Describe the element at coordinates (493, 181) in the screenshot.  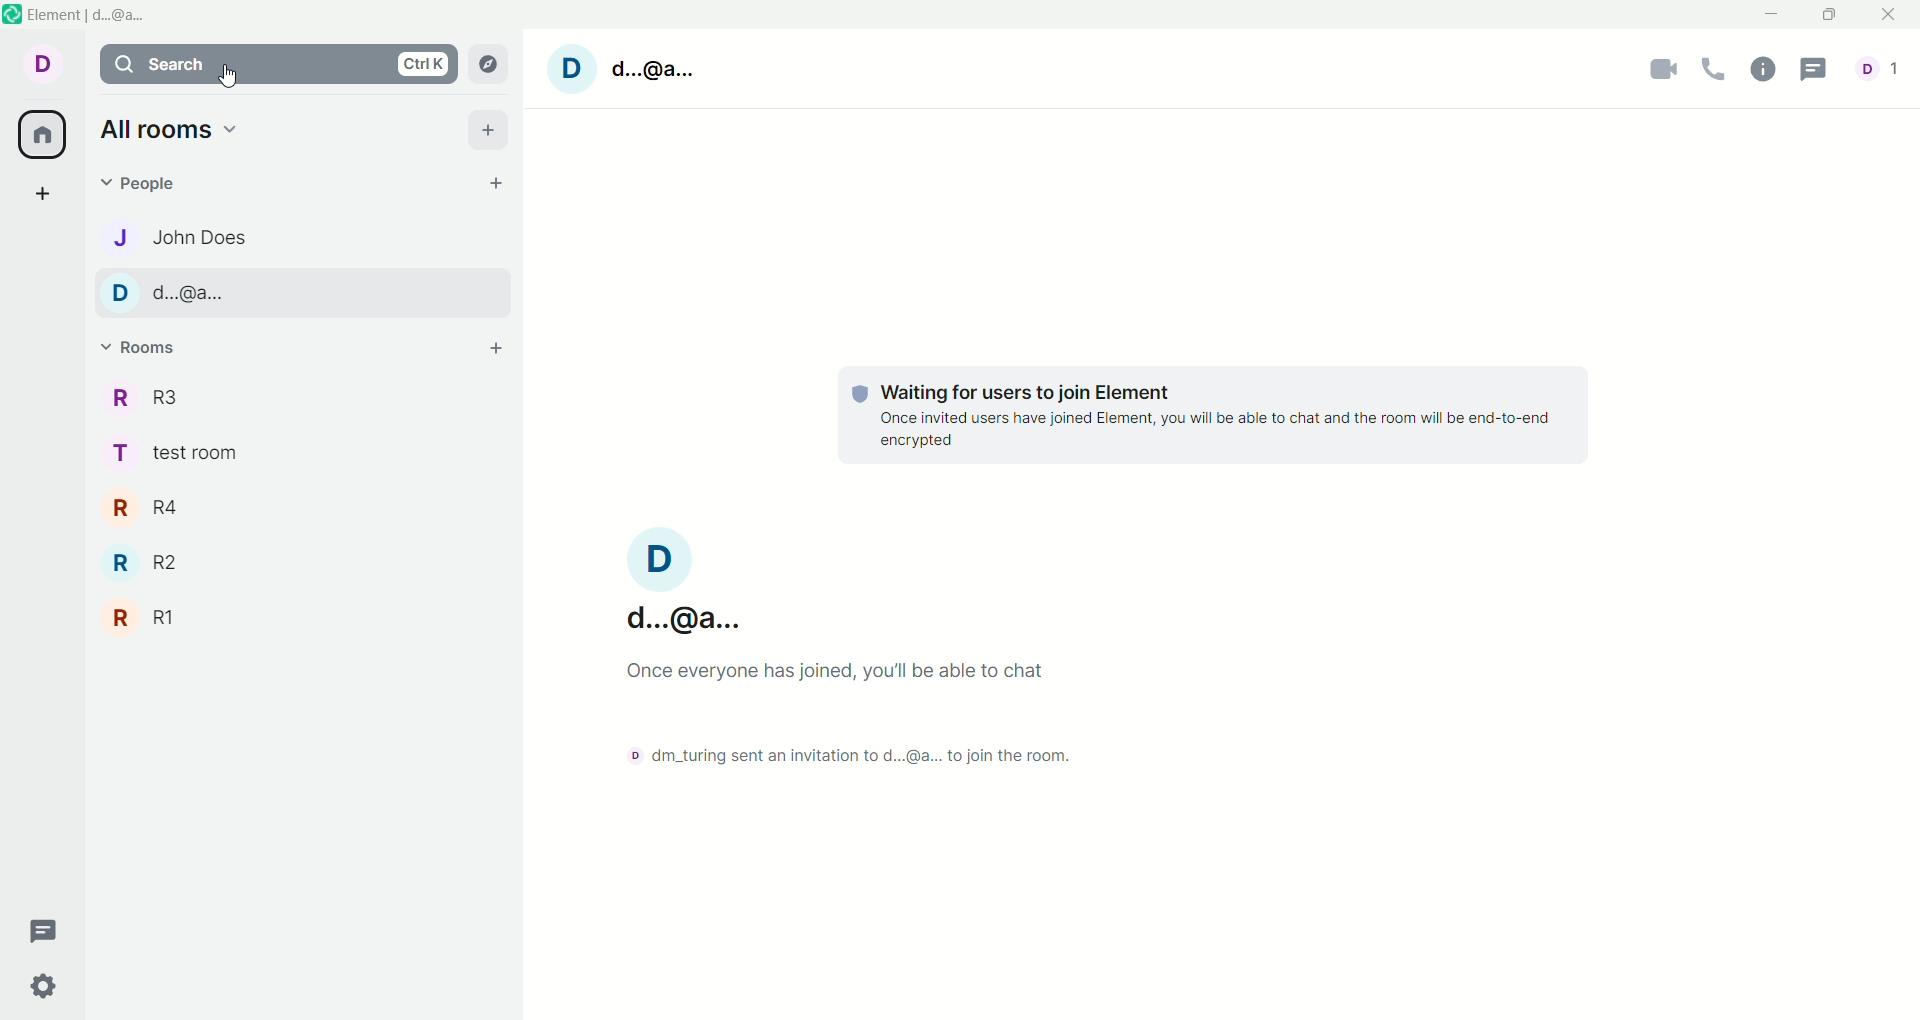
I see `start chat` at that location.